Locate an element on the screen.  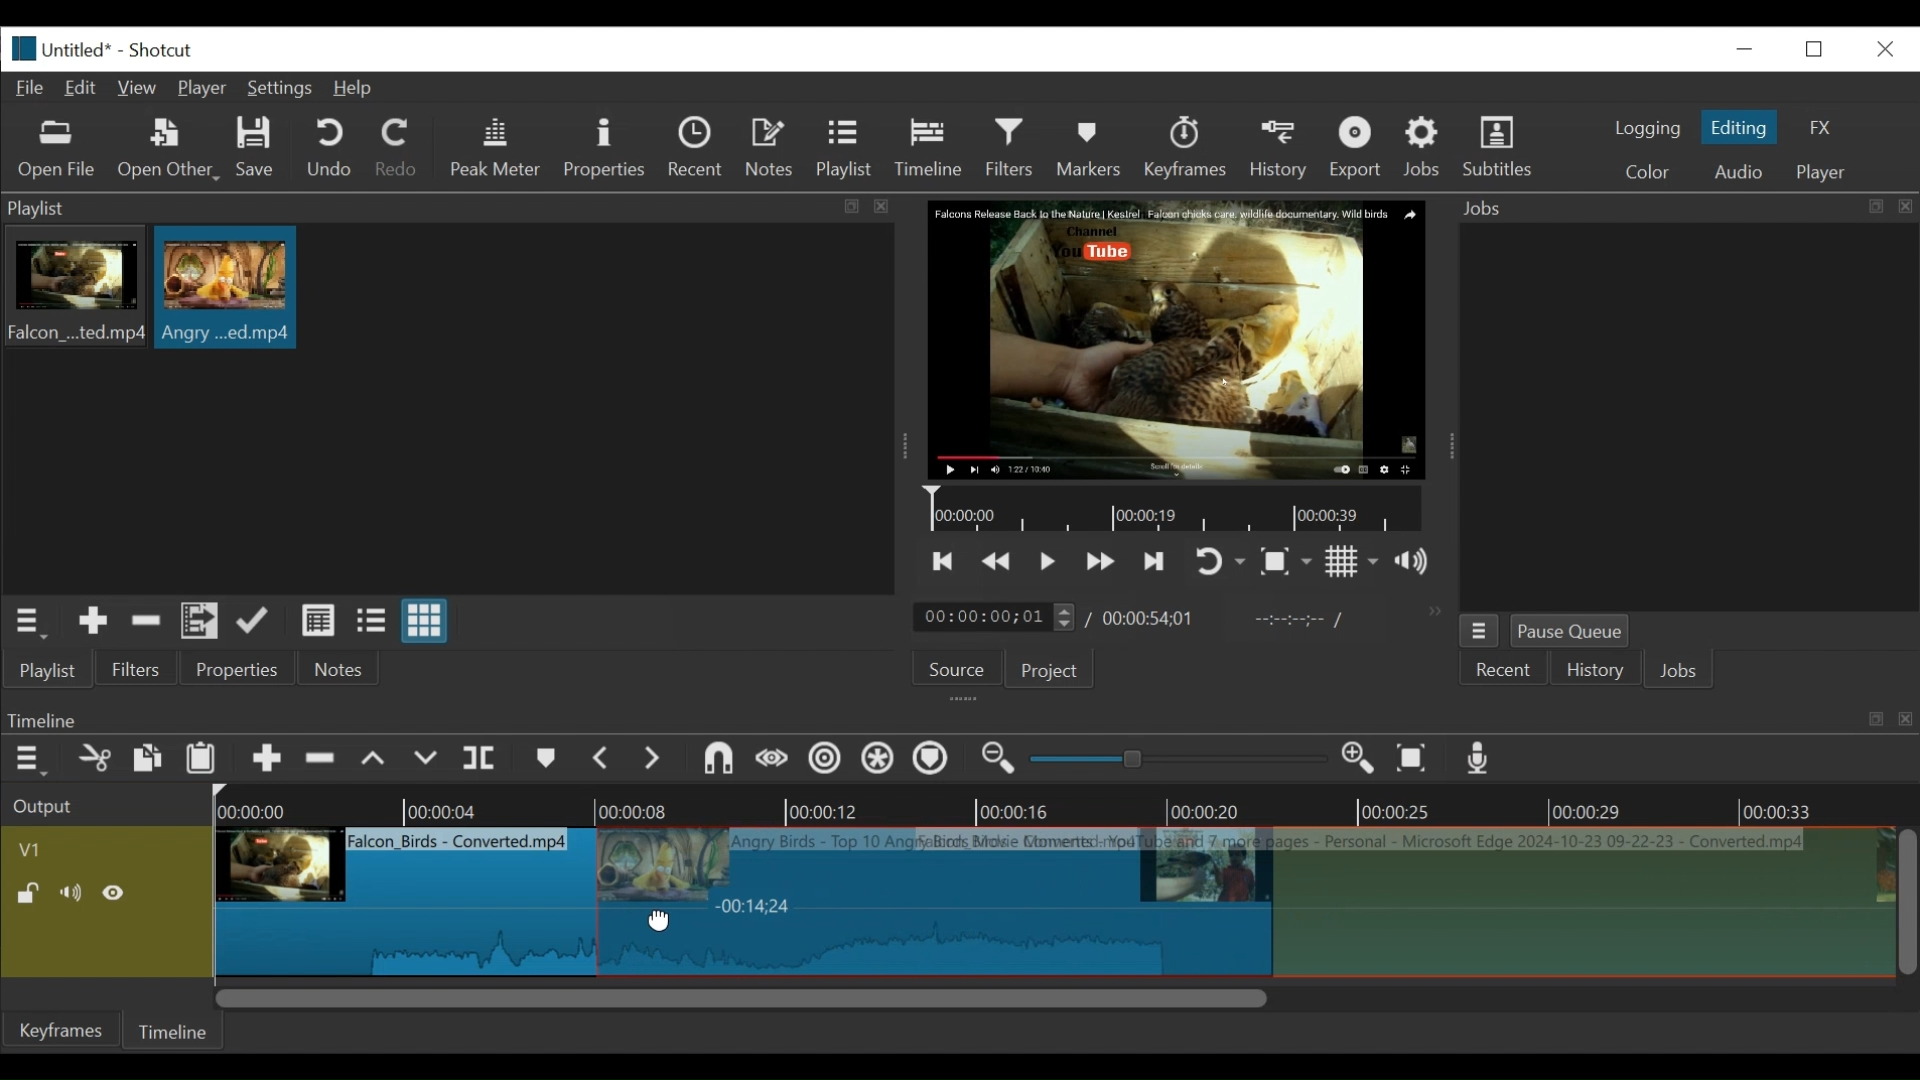
clip is located at coordinates (931, 900).